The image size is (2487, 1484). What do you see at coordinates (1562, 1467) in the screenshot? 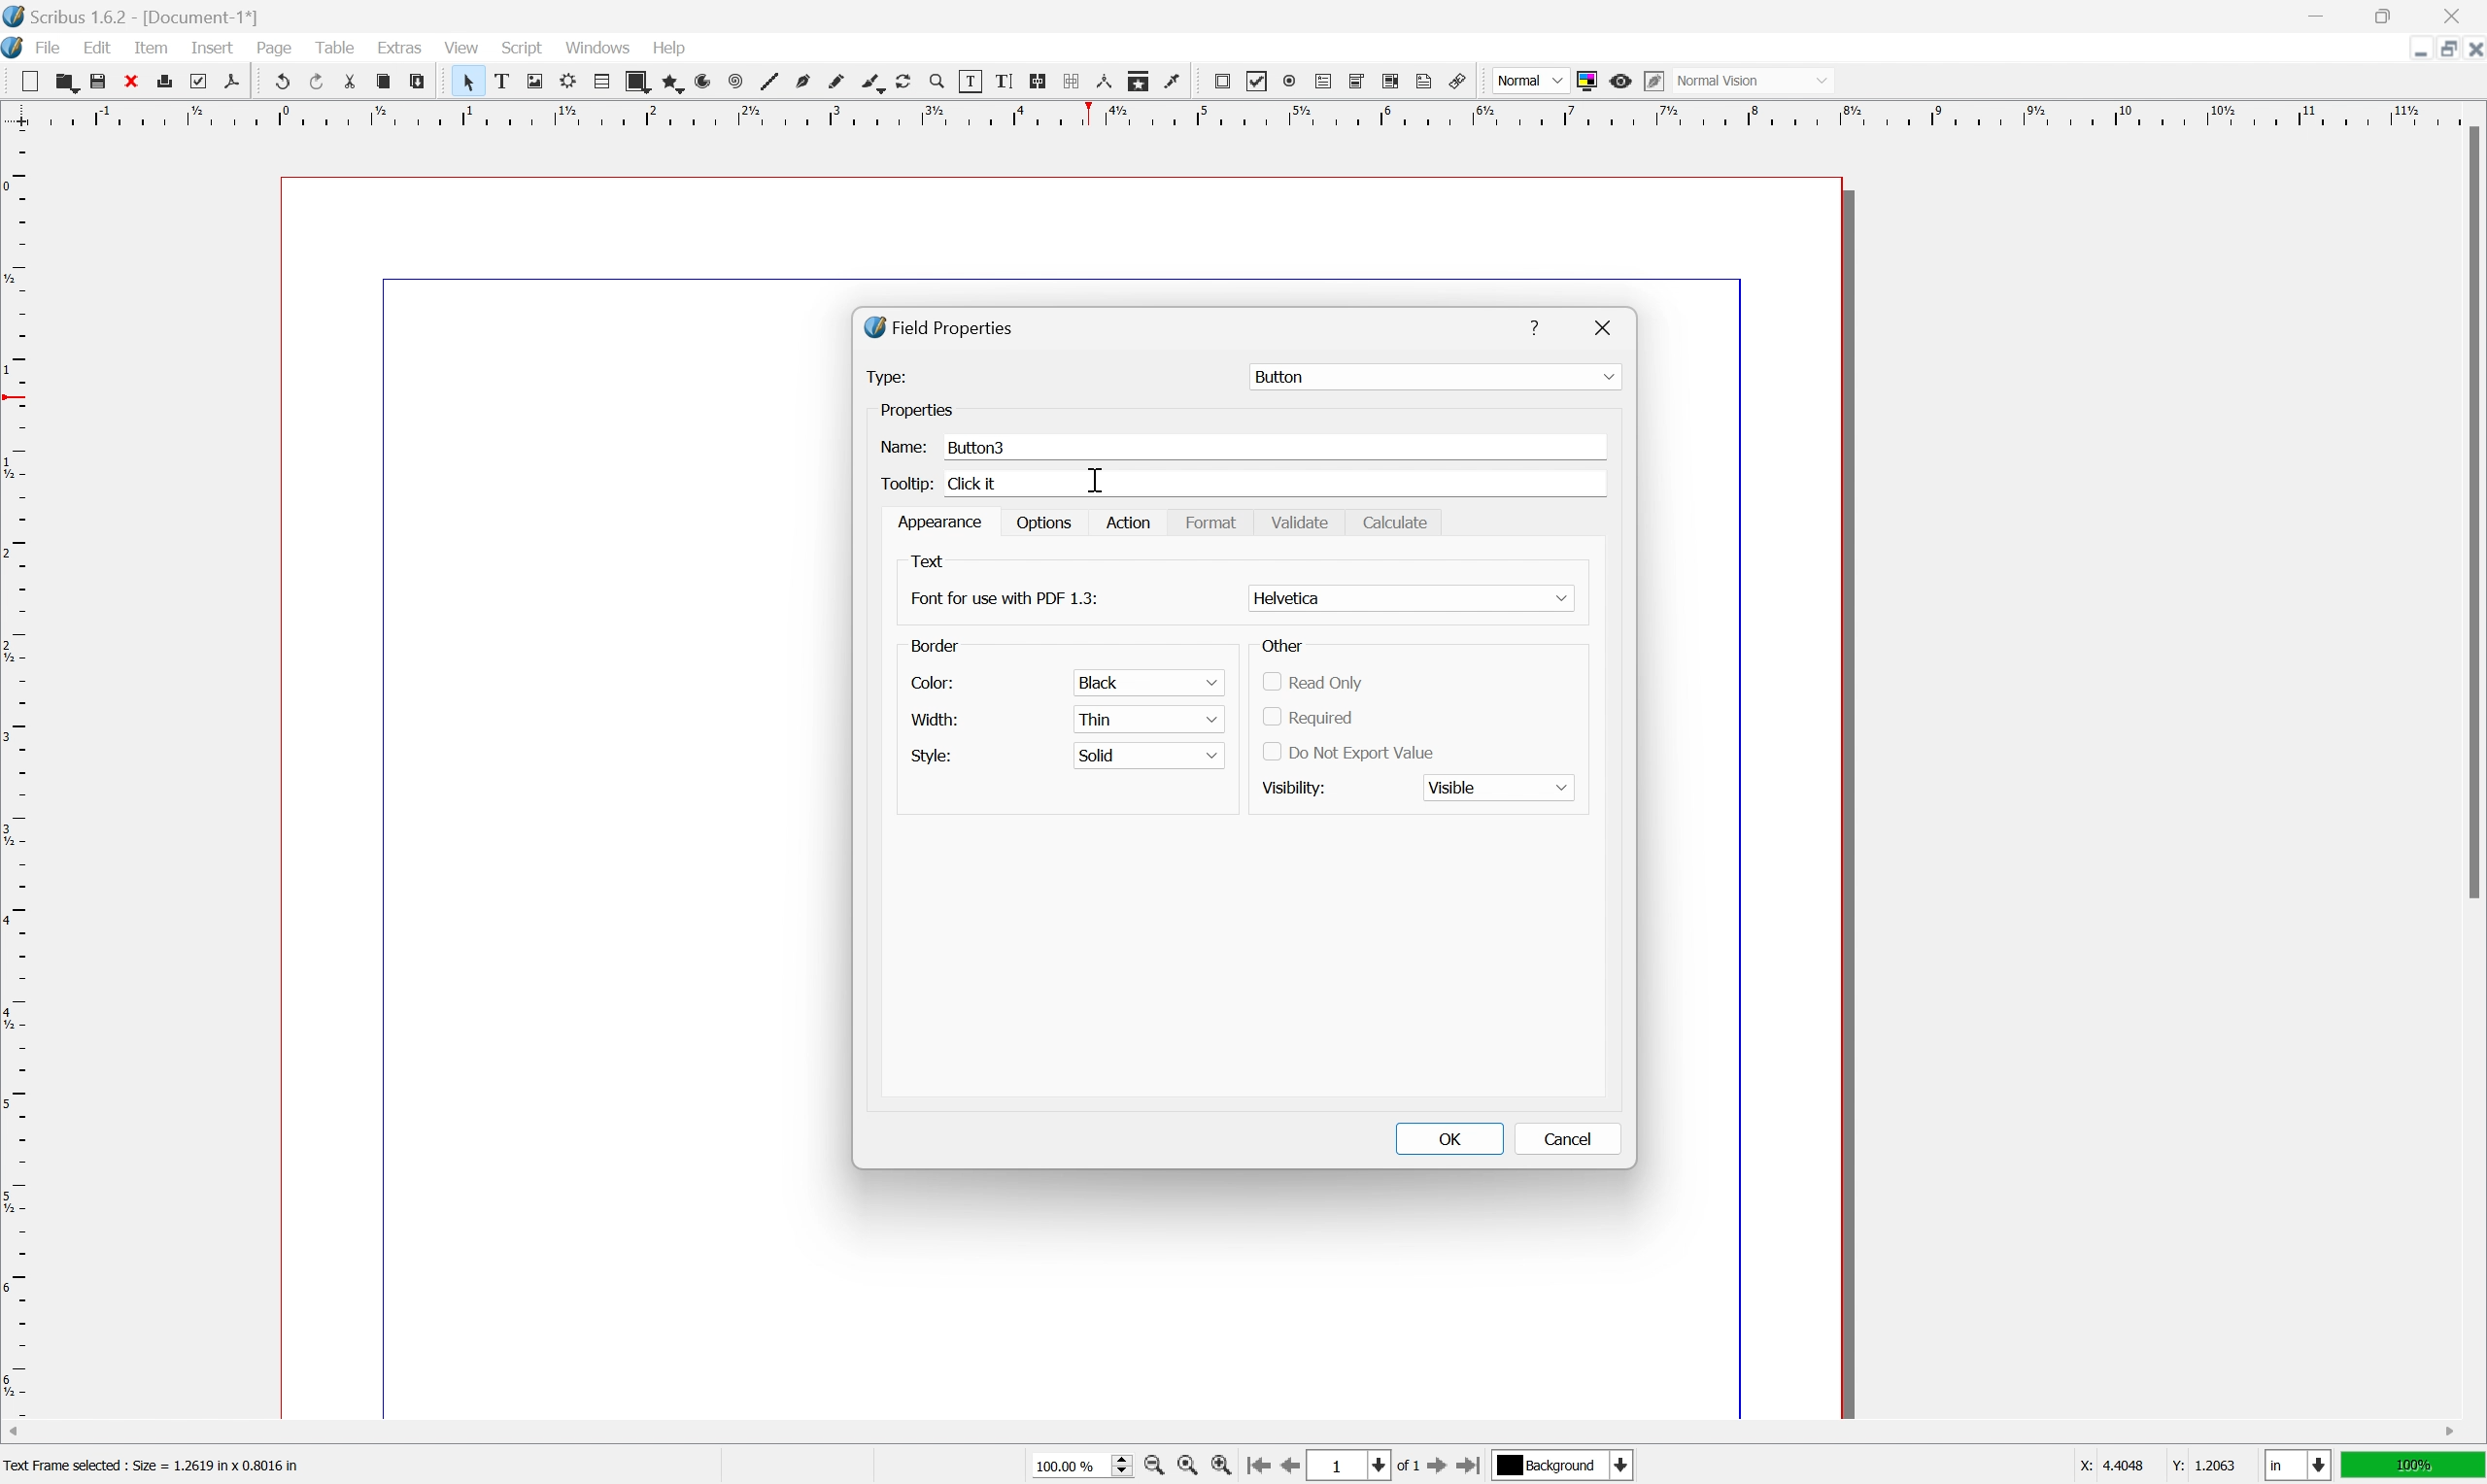
I see `Background` at bounding box center [1562, 1467].